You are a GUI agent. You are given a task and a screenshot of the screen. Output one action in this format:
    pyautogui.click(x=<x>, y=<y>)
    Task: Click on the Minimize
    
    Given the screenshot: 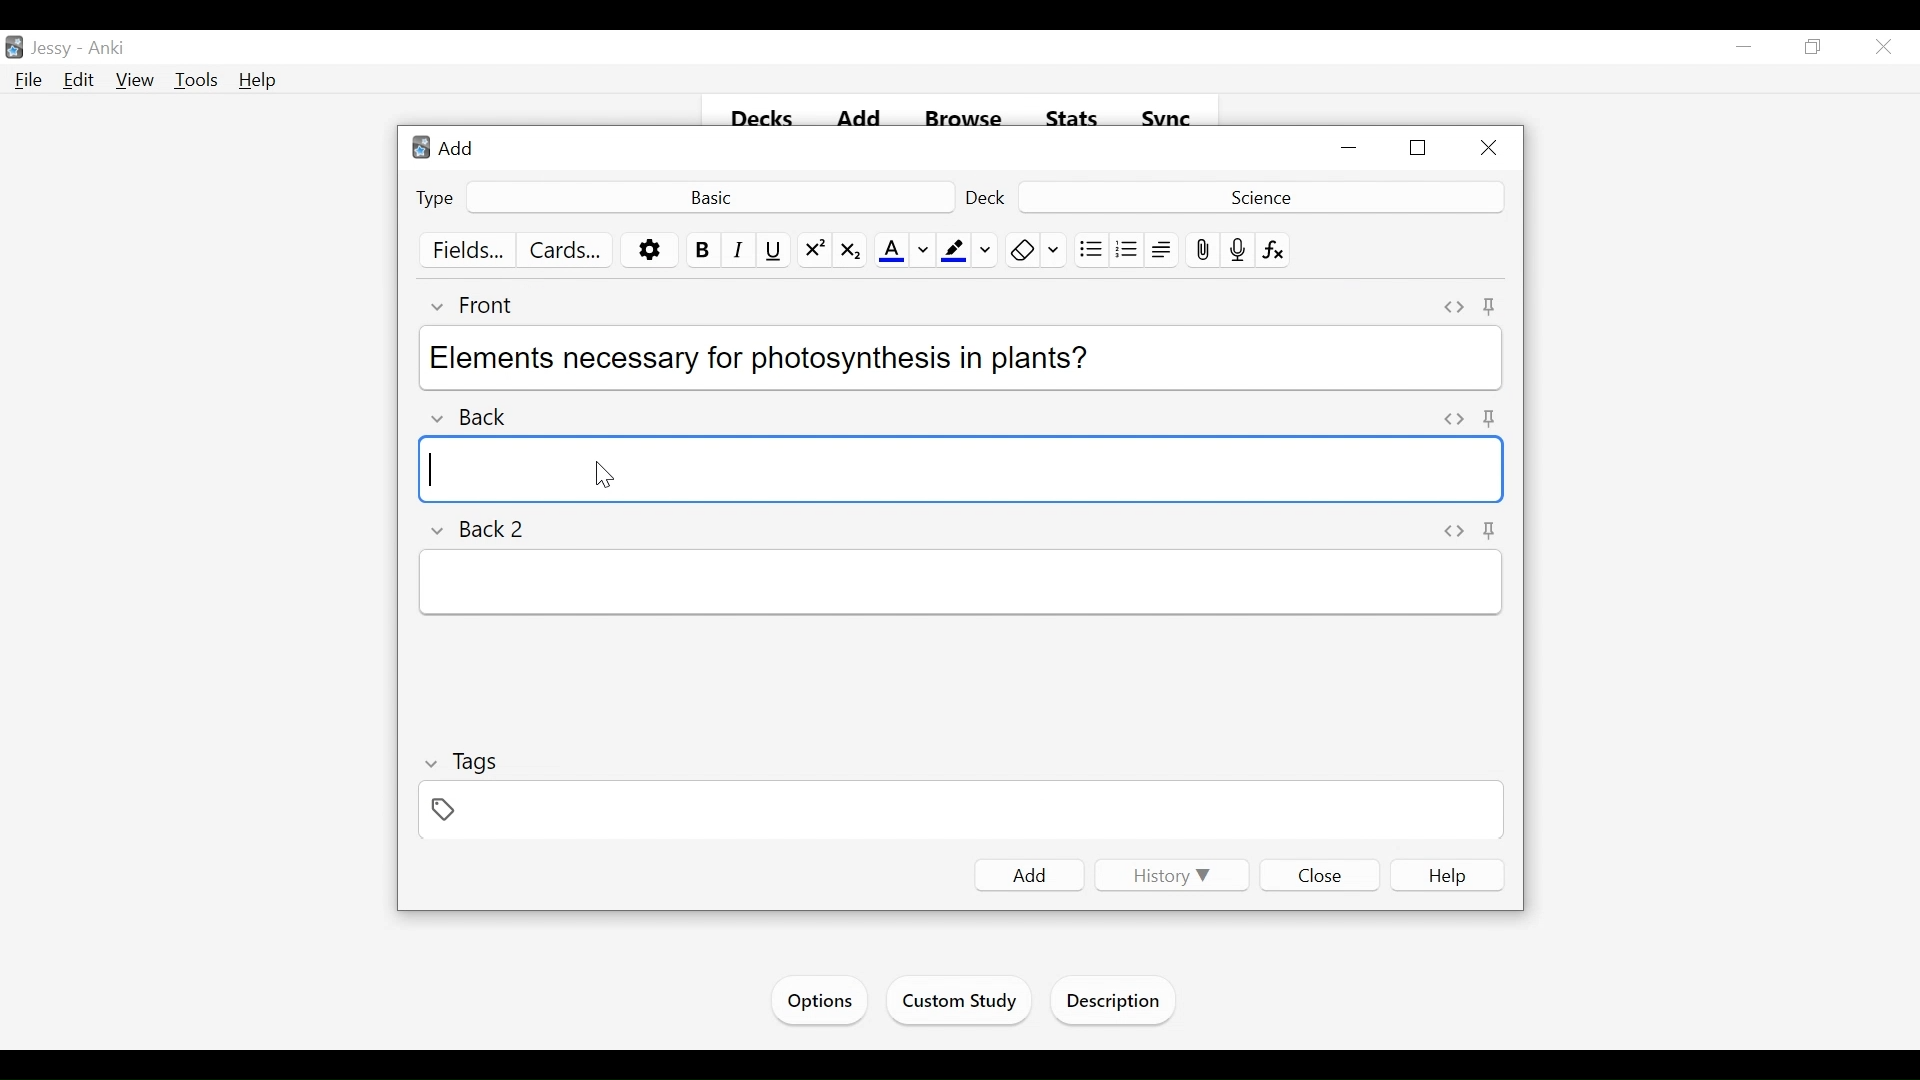 What is the action you would take?
    pyautogui.click(x=1351, y=149)
    